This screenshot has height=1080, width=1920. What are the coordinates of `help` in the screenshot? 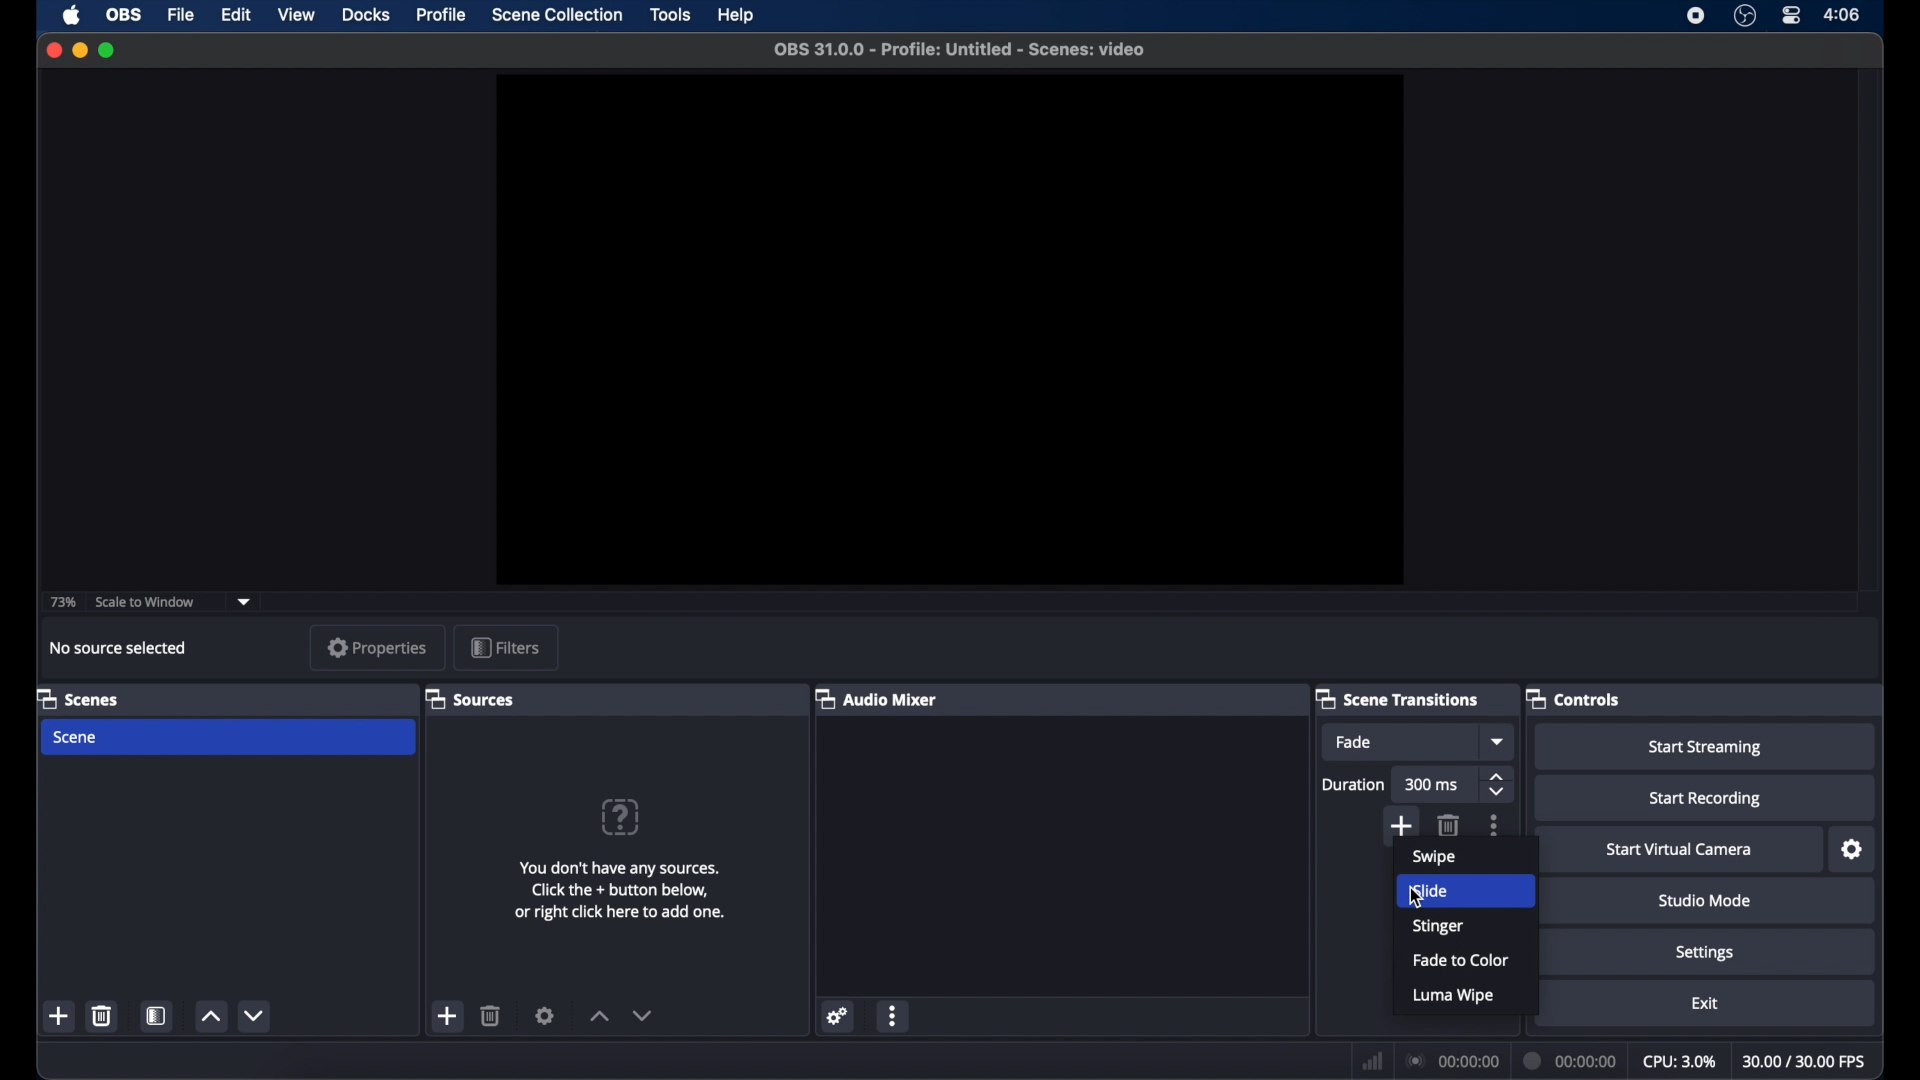 It's located at (738, 16).